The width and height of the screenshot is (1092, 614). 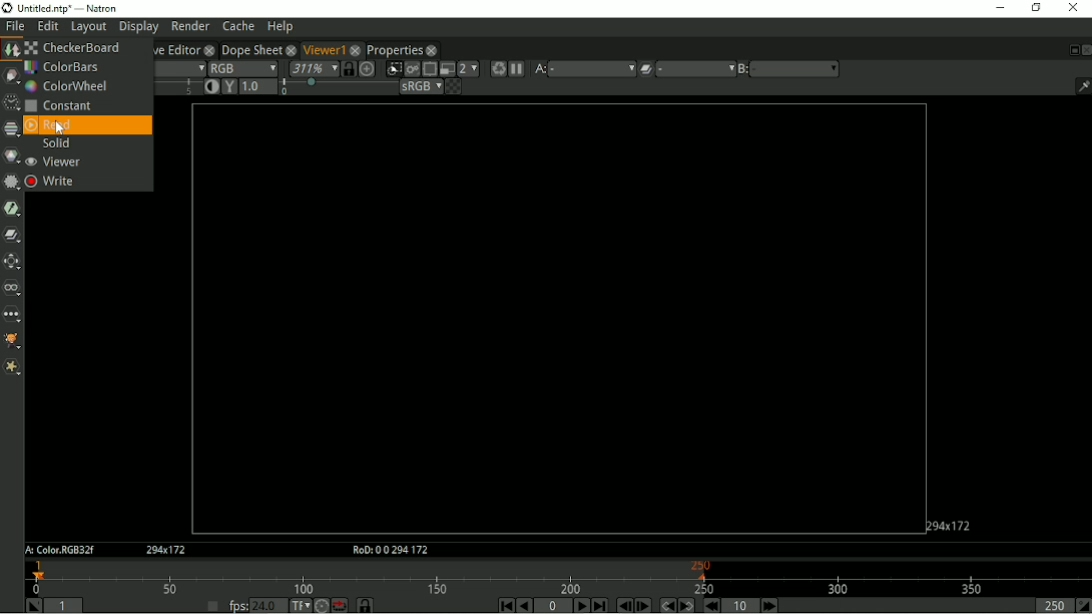 I want to click on Close, so click(x=1085, y=50).